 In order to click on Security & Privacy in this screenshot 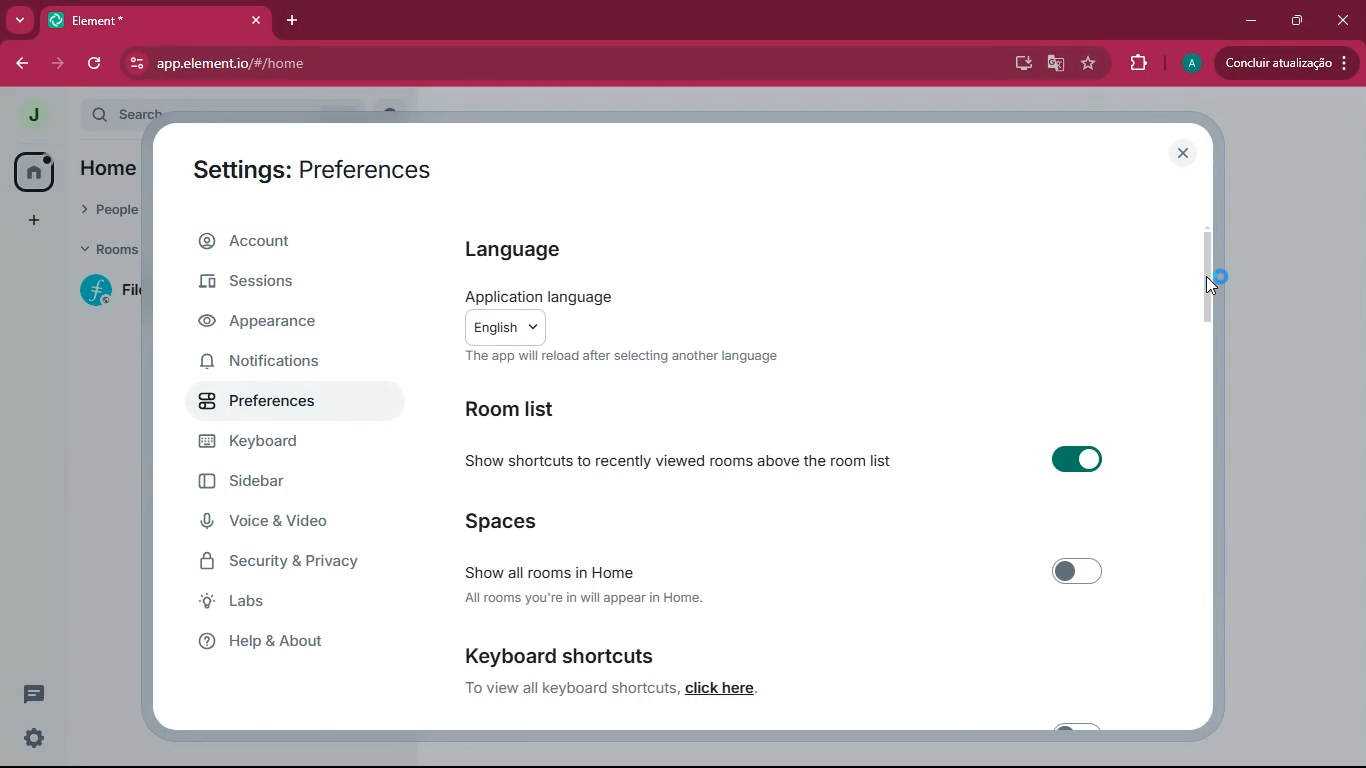, I will do `click(290, 564)`.